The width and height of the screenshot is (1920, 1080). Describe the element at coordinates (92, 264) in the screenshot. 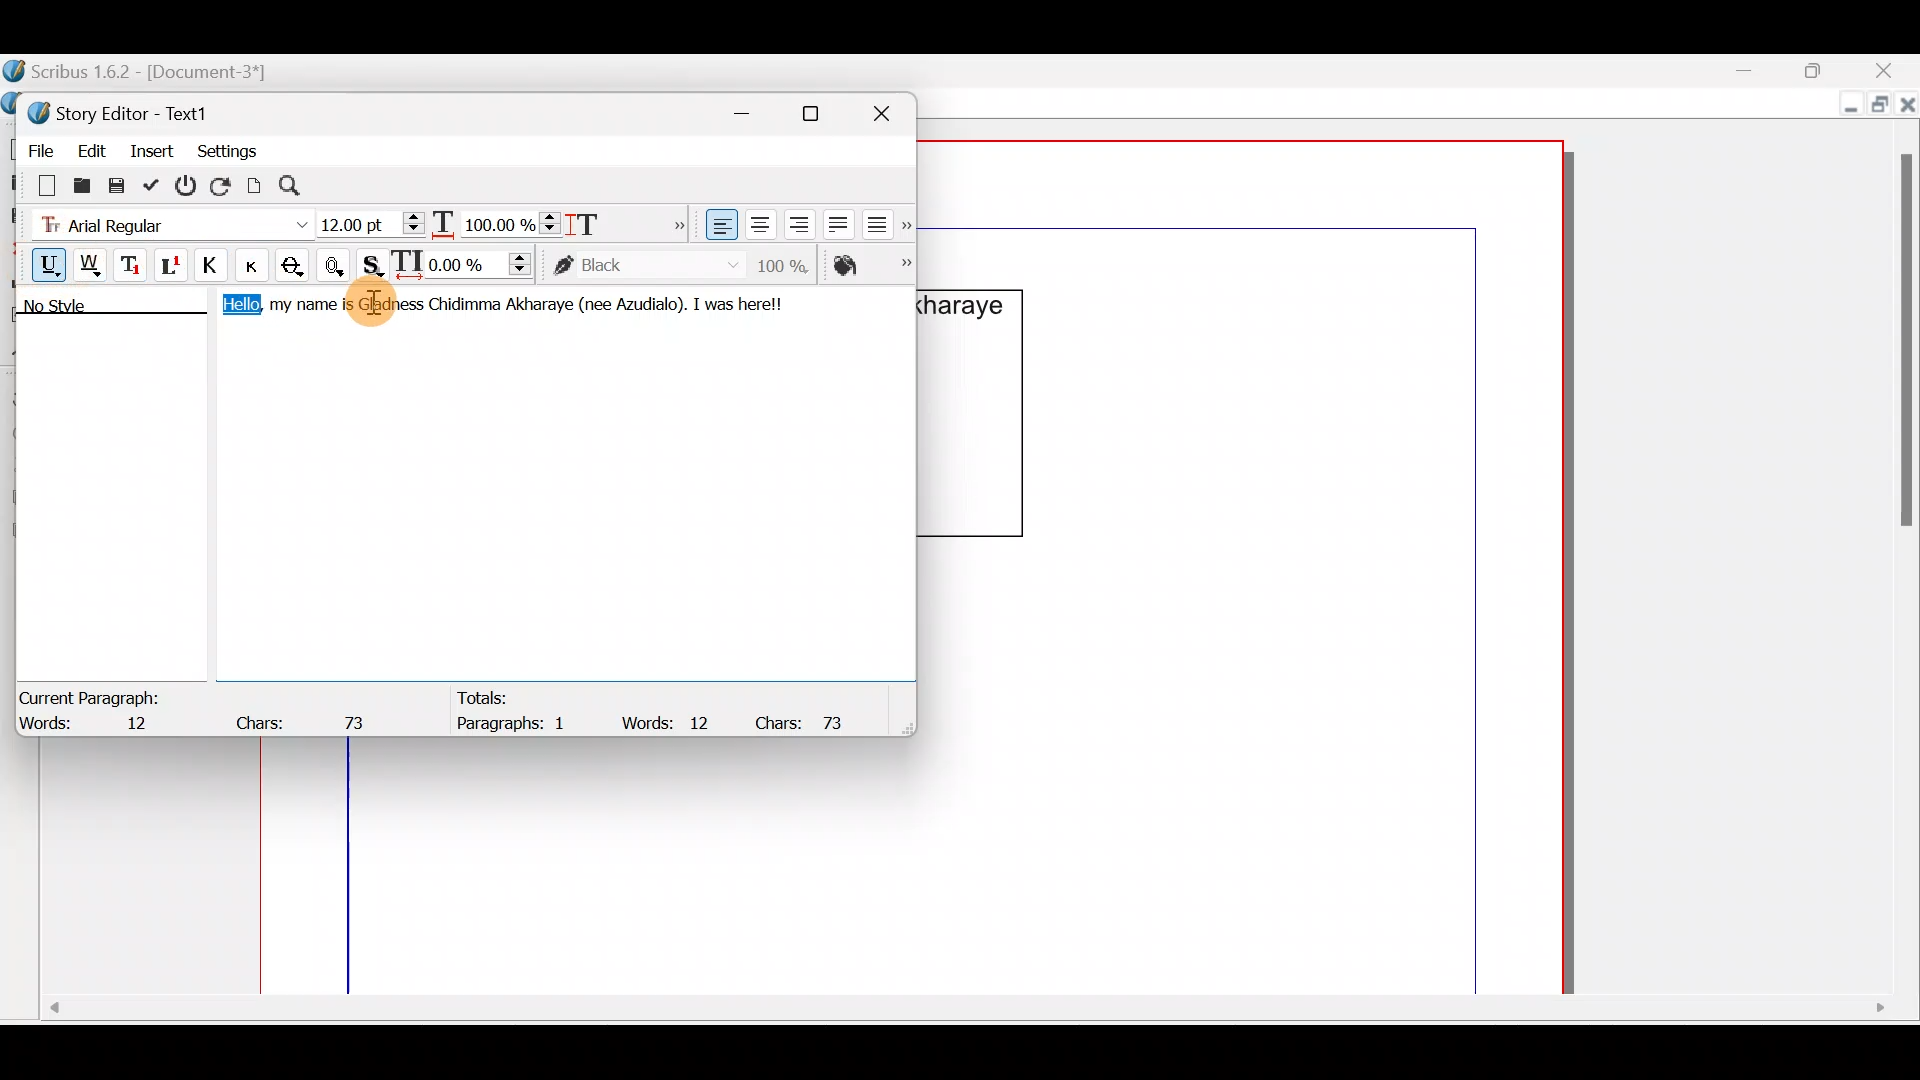

I see `Underline words only` at that location.